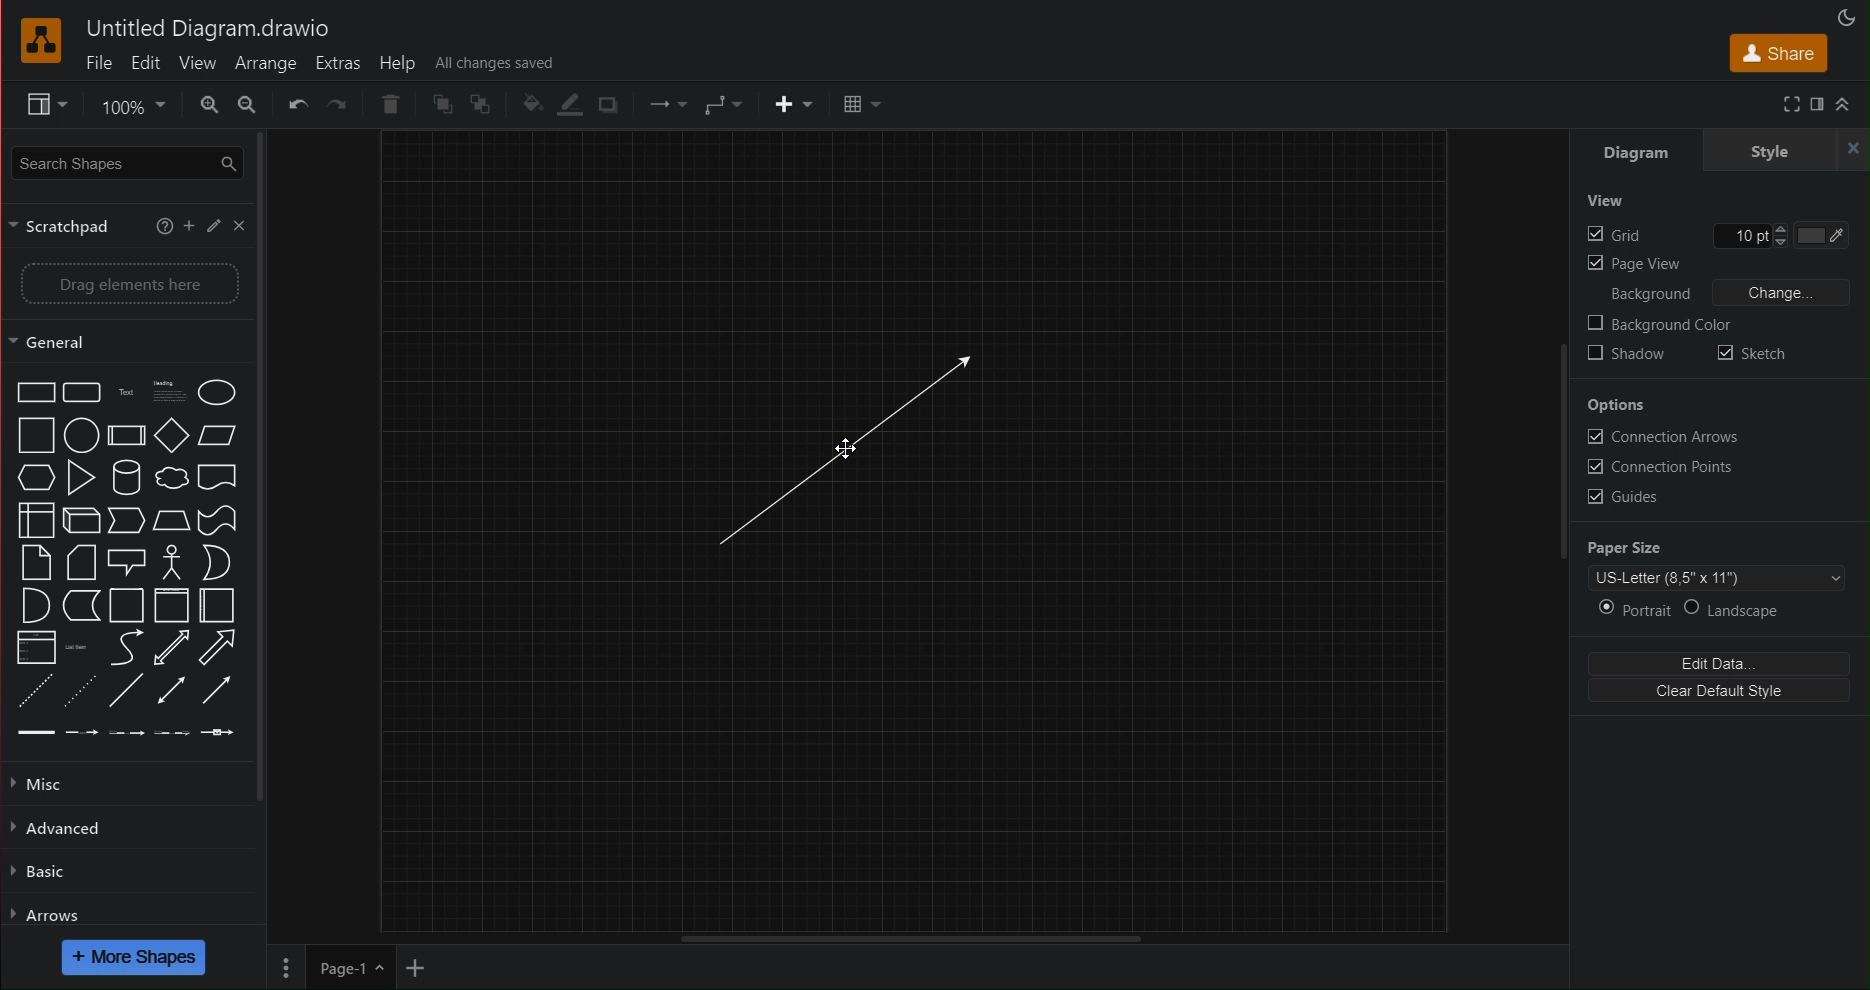 This screenshot has width=1870, height=990. What do you see at coordinates (1783, 293) in the screenshot?
I see `Change` at bounding box center [1783, 293].